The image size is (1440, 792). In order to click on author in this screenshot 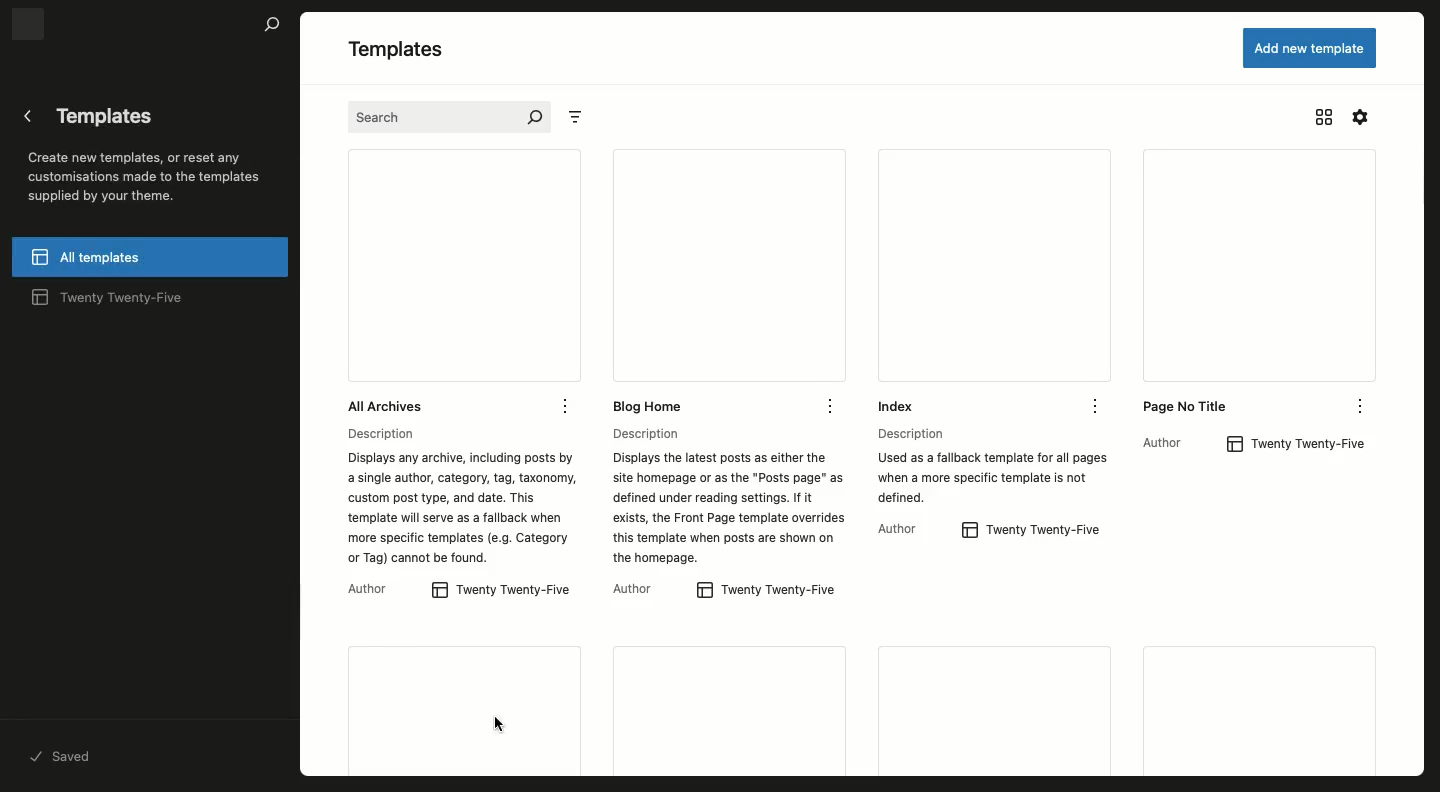, I will do `click(631, 591)`.